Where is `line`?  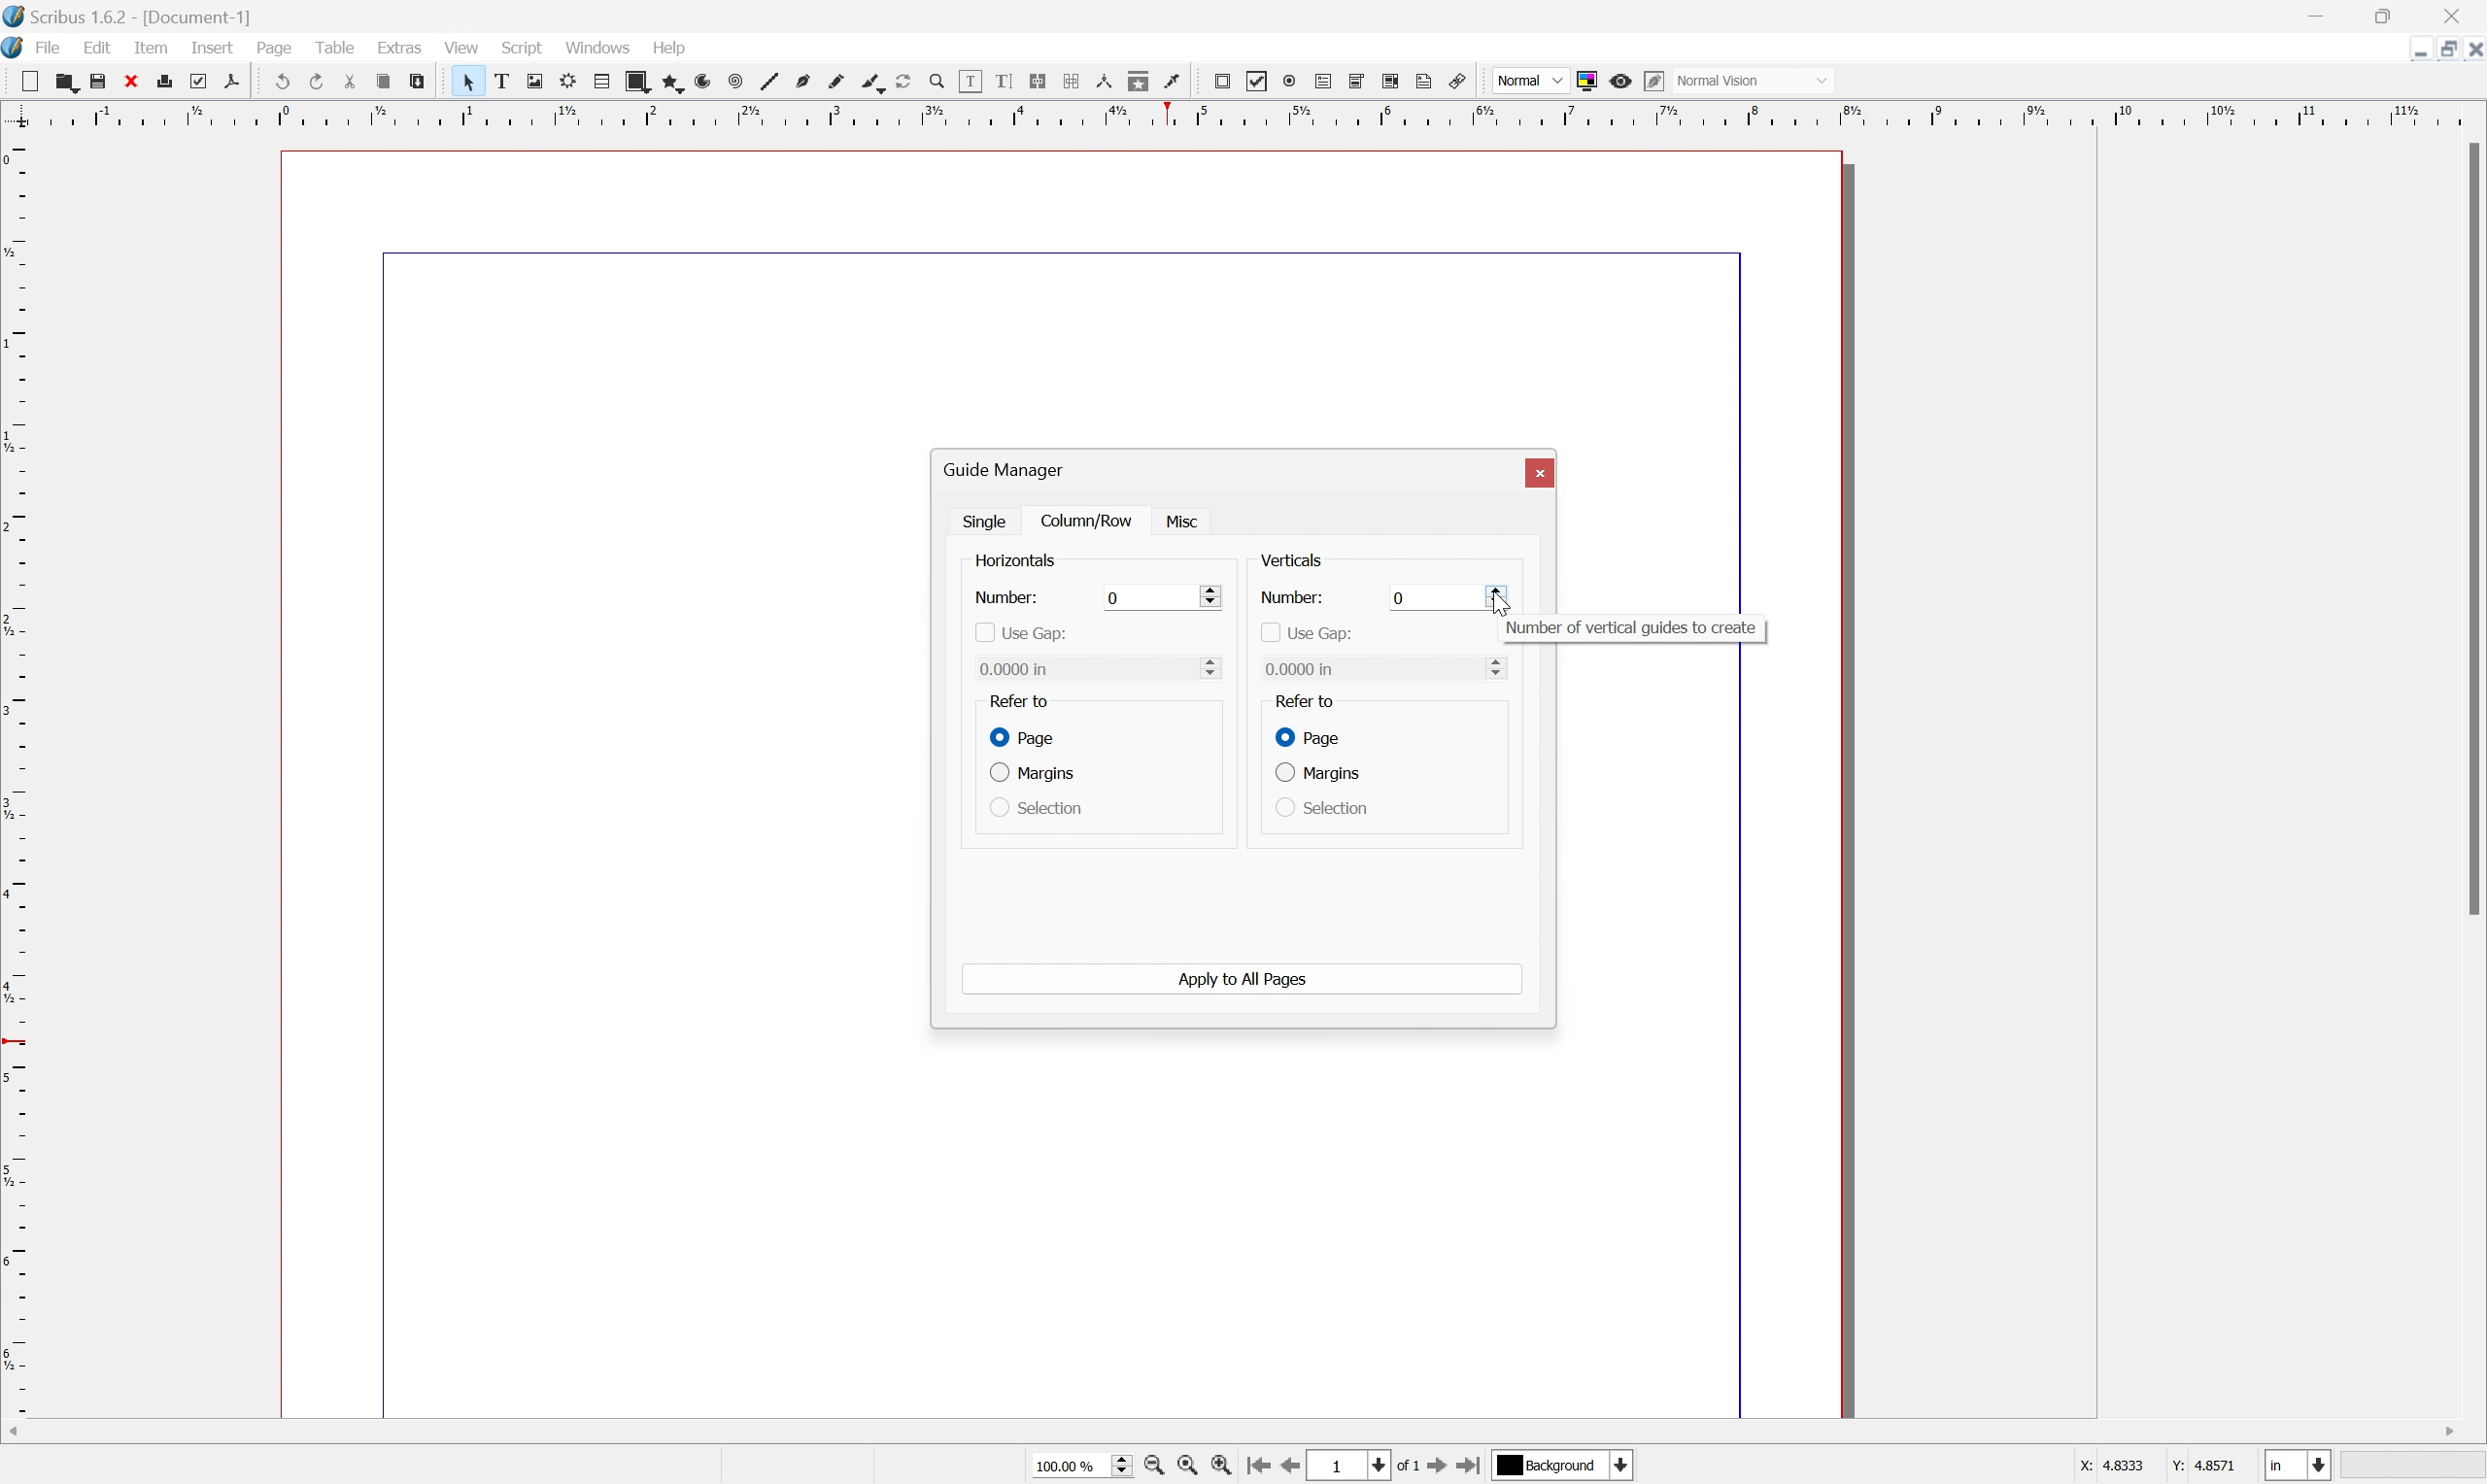
line is located at coordinates (770, 81).